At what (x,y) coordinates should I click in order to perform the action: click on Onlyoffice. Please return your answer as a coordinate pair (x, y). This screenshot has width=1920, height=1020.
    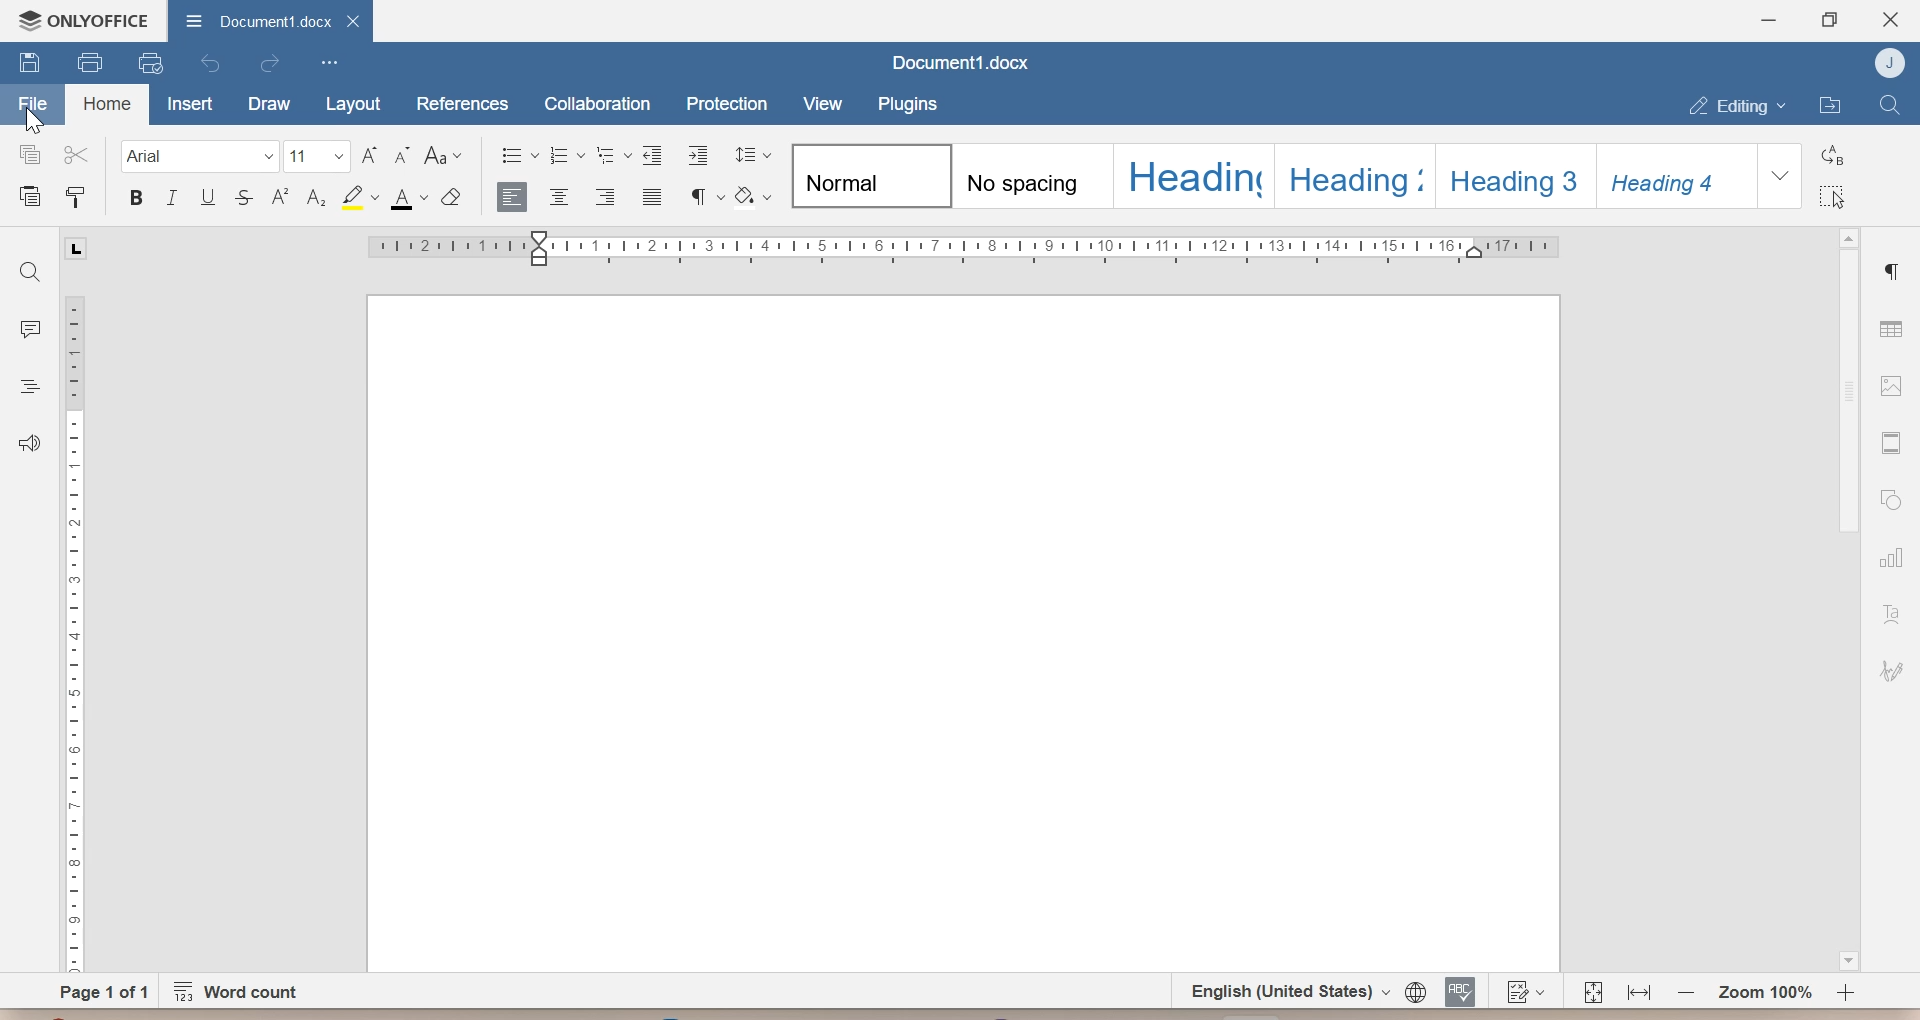
    Looking at the image, I should click on (102, 19).